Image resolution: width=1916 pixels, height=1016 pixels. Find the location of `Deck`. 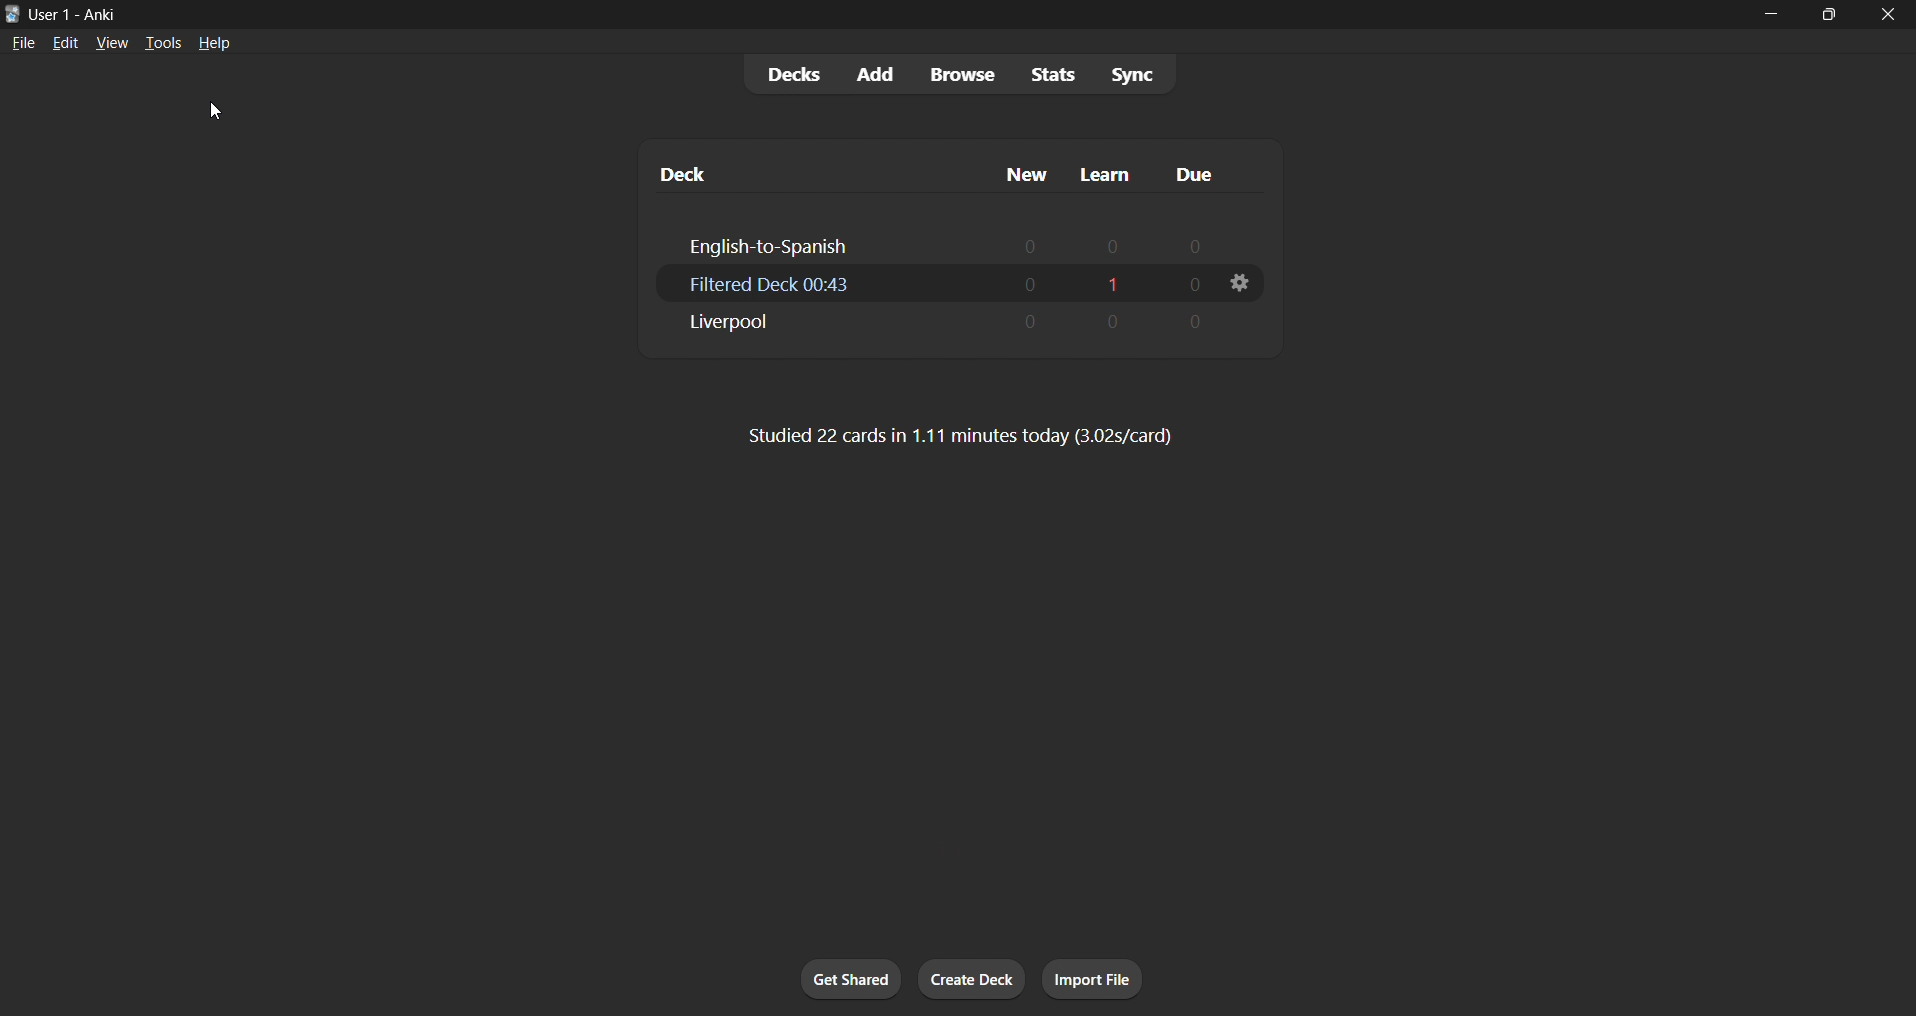

Deck is located at coordinates (673, 162).